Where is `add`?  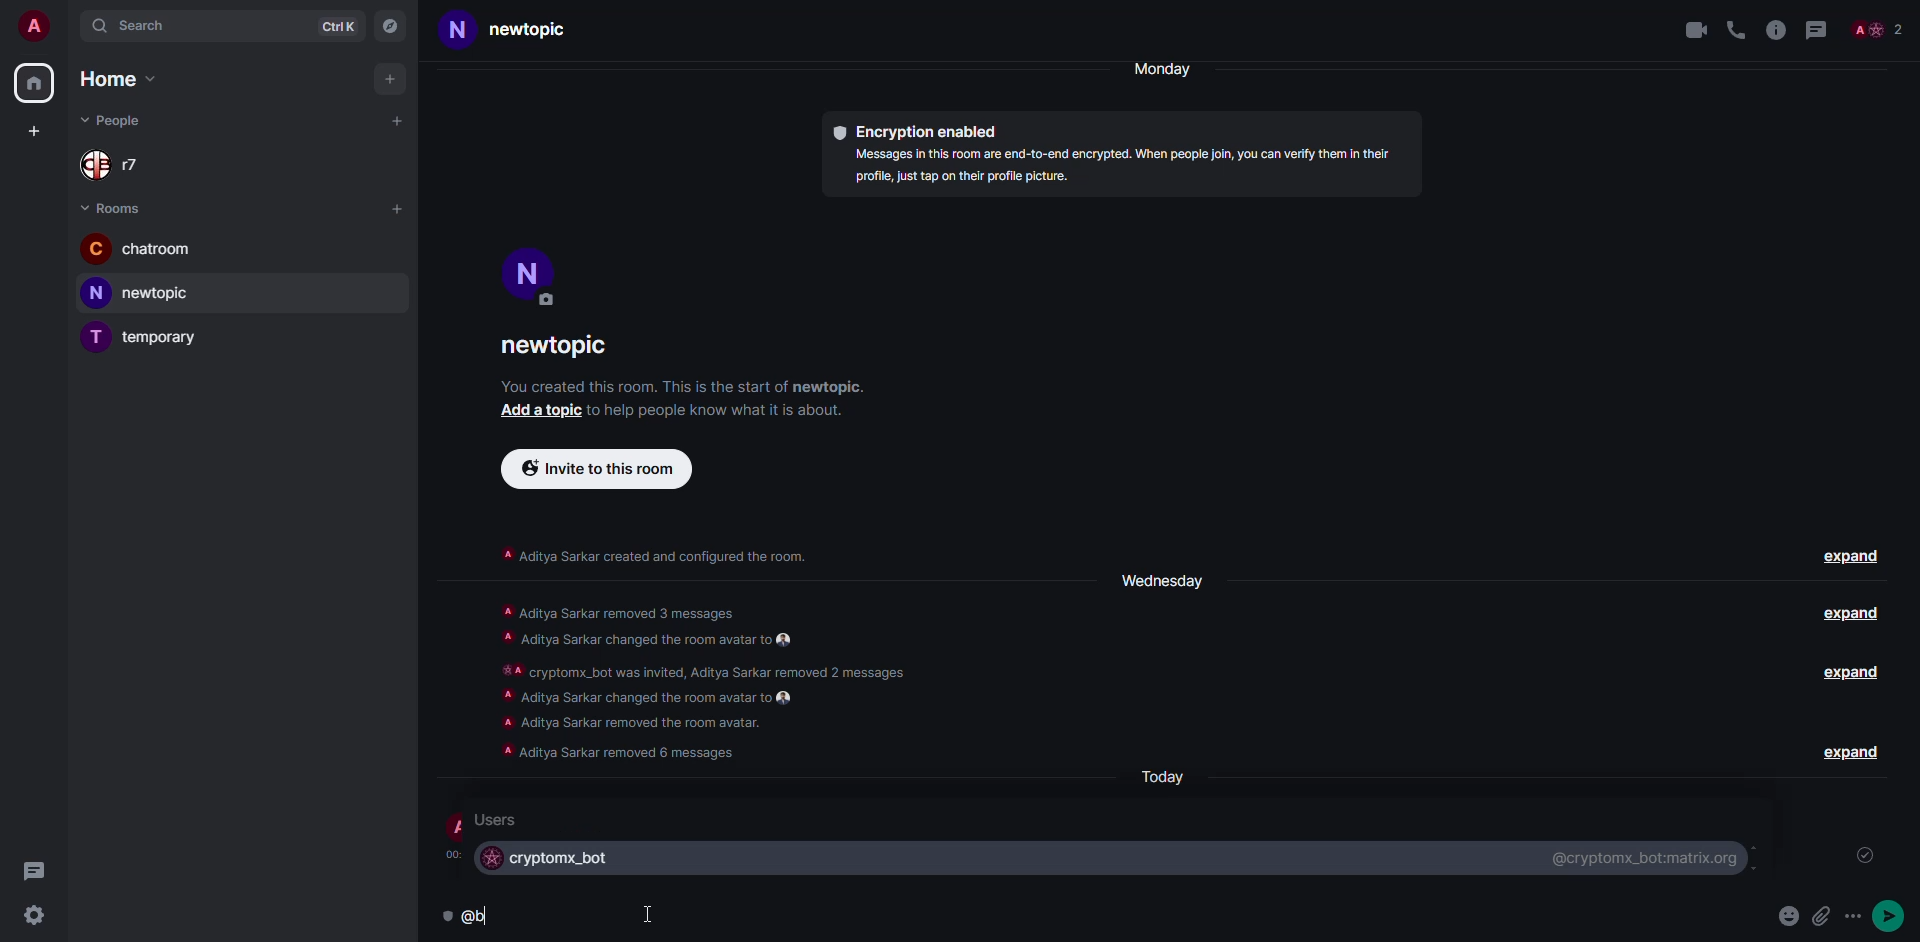
add is located at coordinates (397, 207).